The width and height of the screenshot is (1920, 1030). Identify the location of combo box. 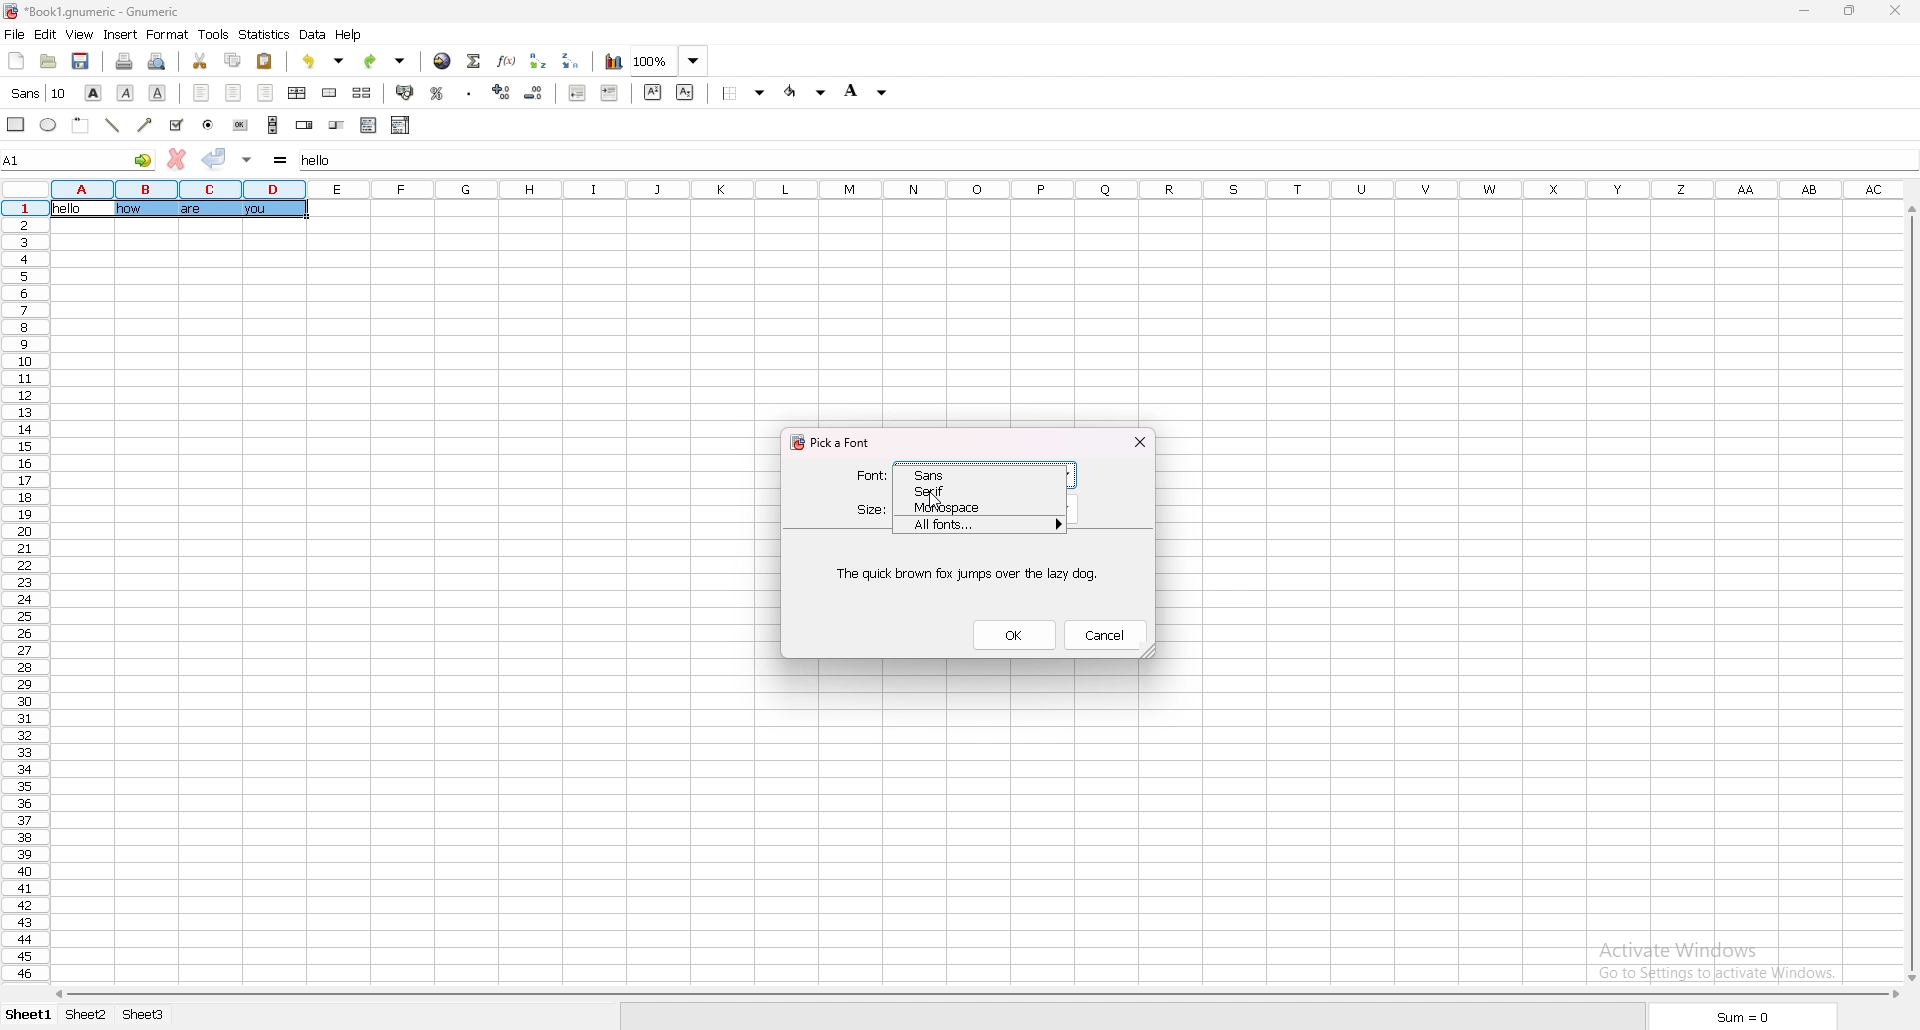
(401, 125).